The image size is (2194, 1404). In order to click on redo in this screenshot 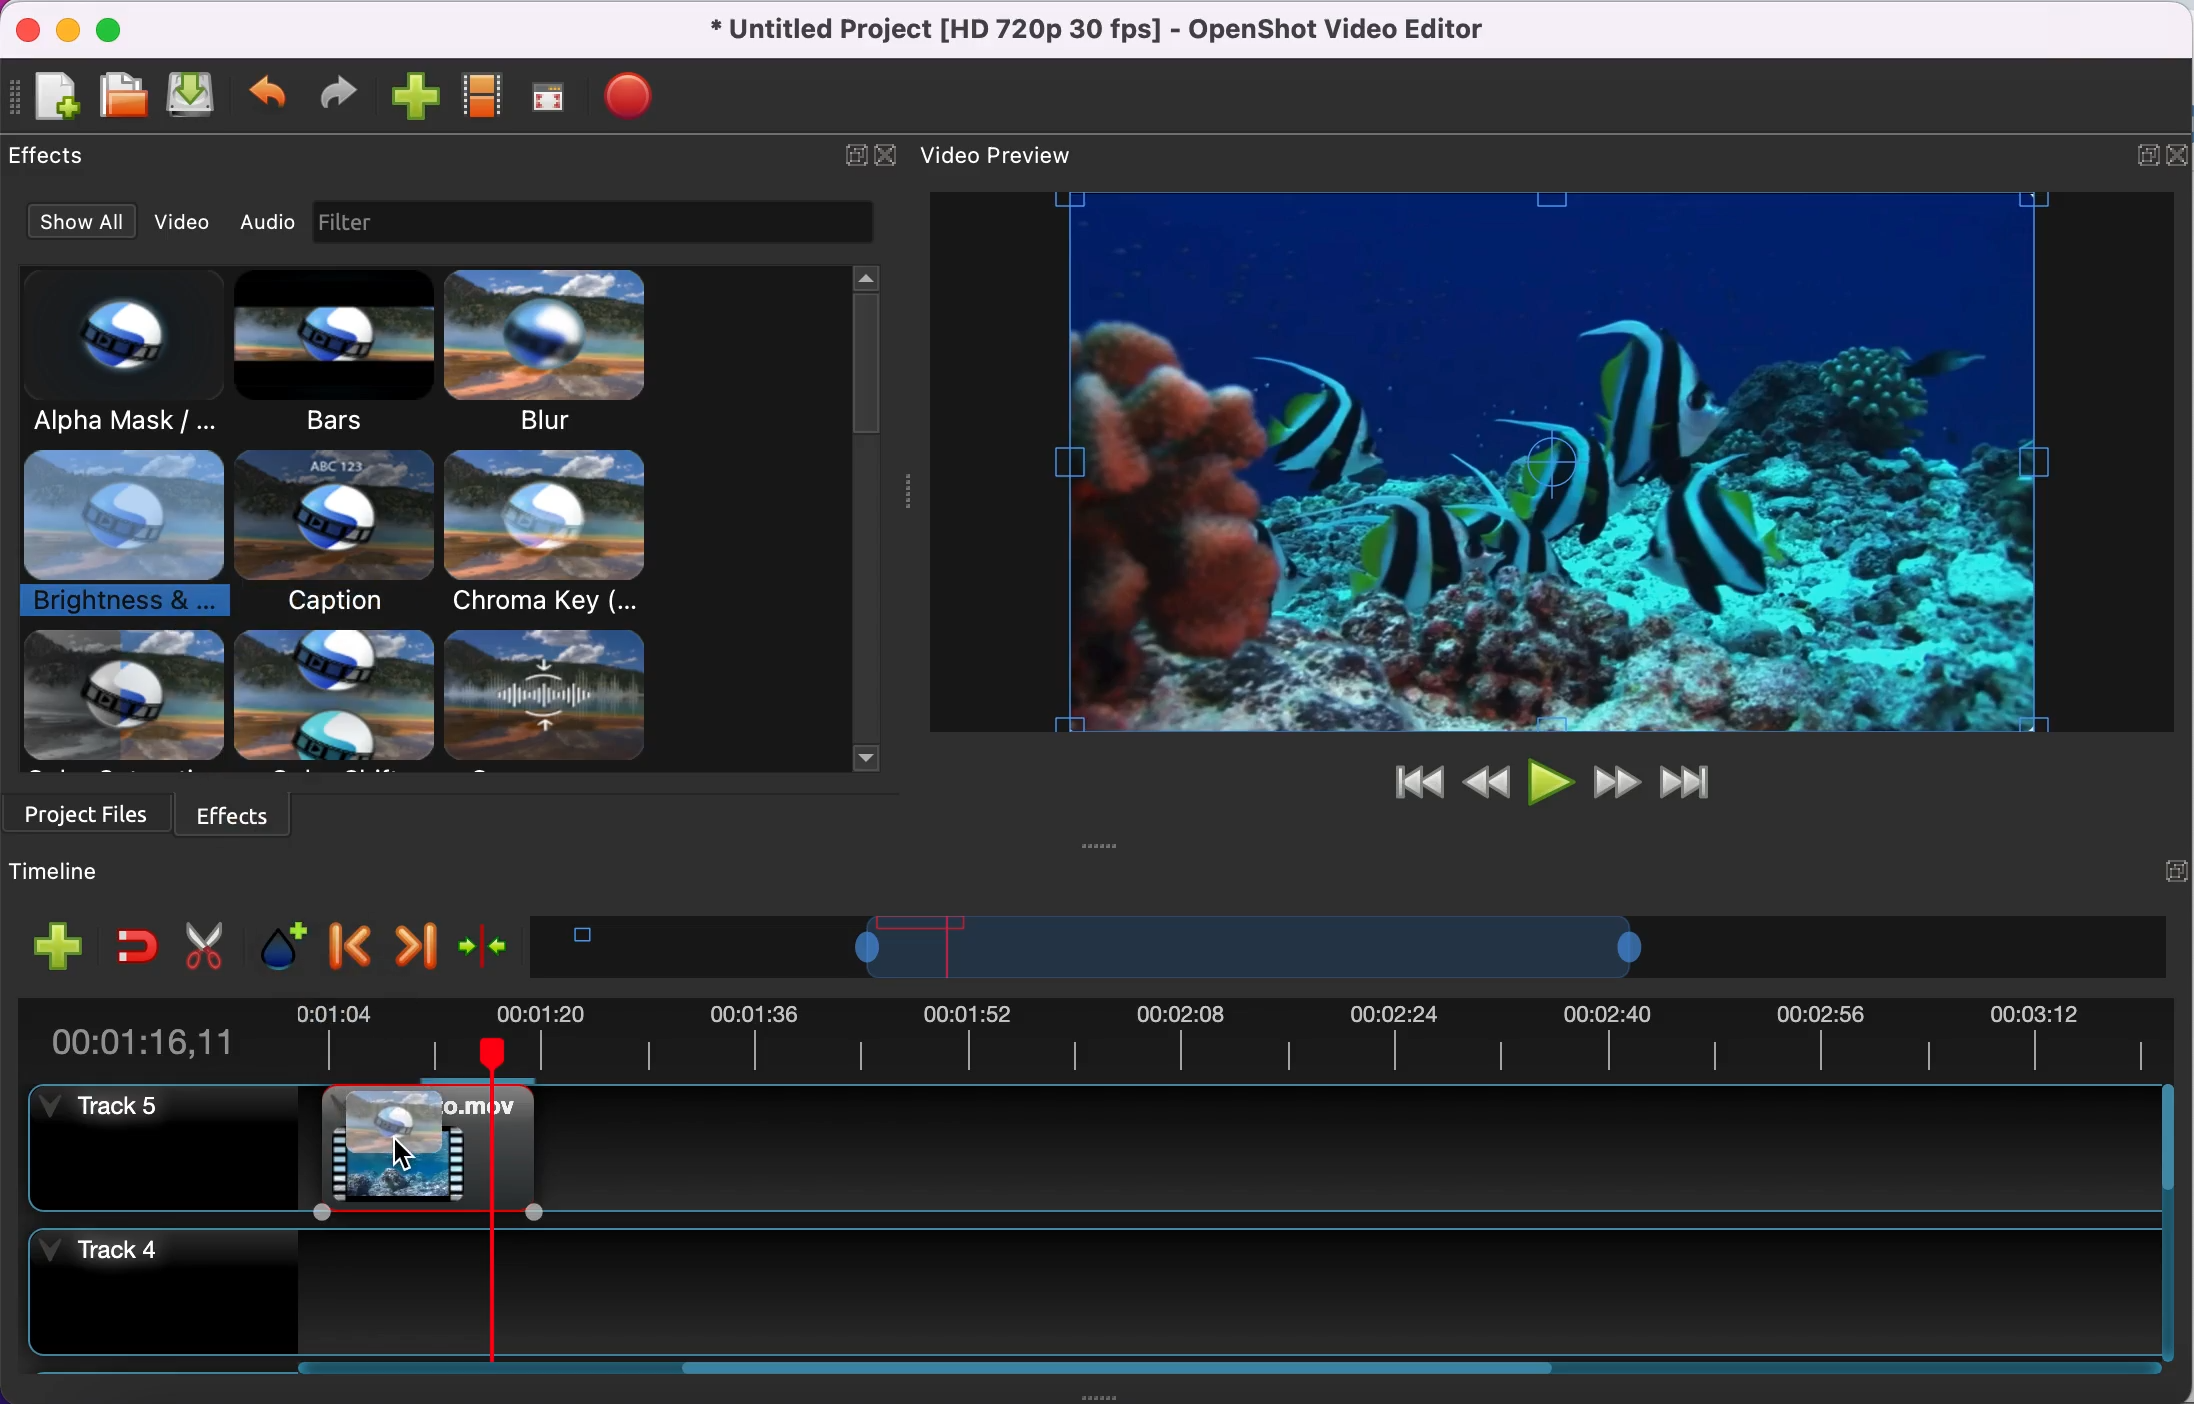, I will do `click(333, 96)`.